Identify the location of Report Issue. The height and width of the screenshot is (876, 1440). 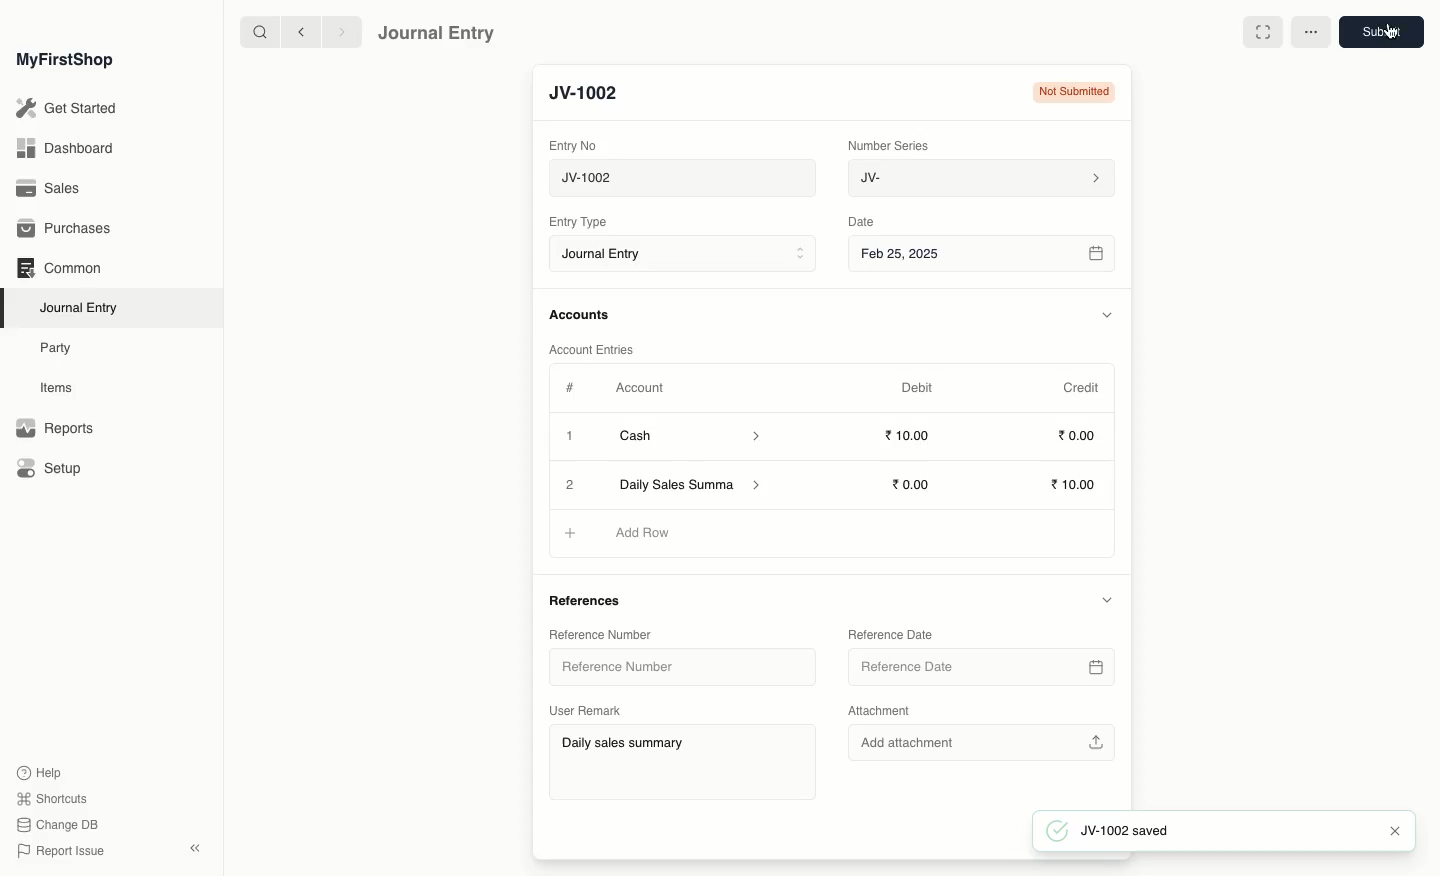
(59, 851).